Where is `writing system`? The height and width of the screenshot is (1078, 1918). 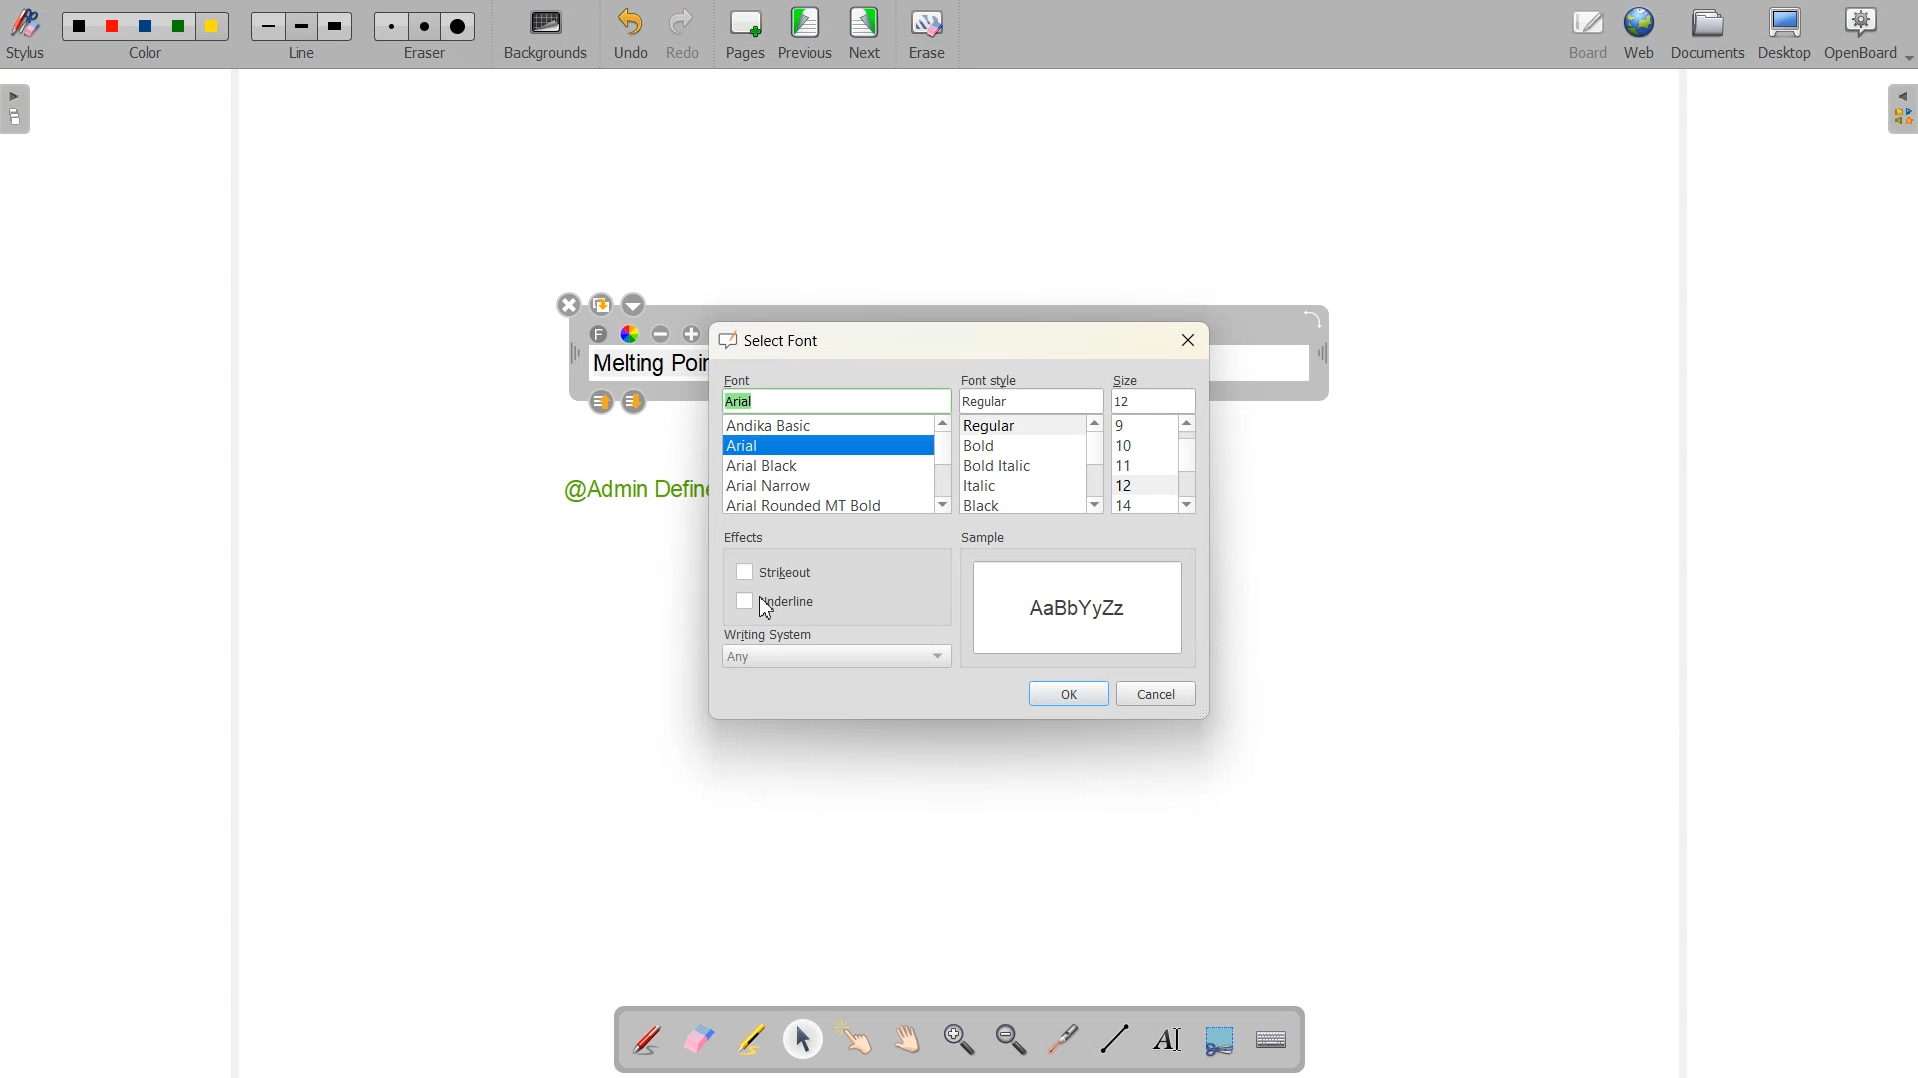
writing system is located at coordinates (768, 633).